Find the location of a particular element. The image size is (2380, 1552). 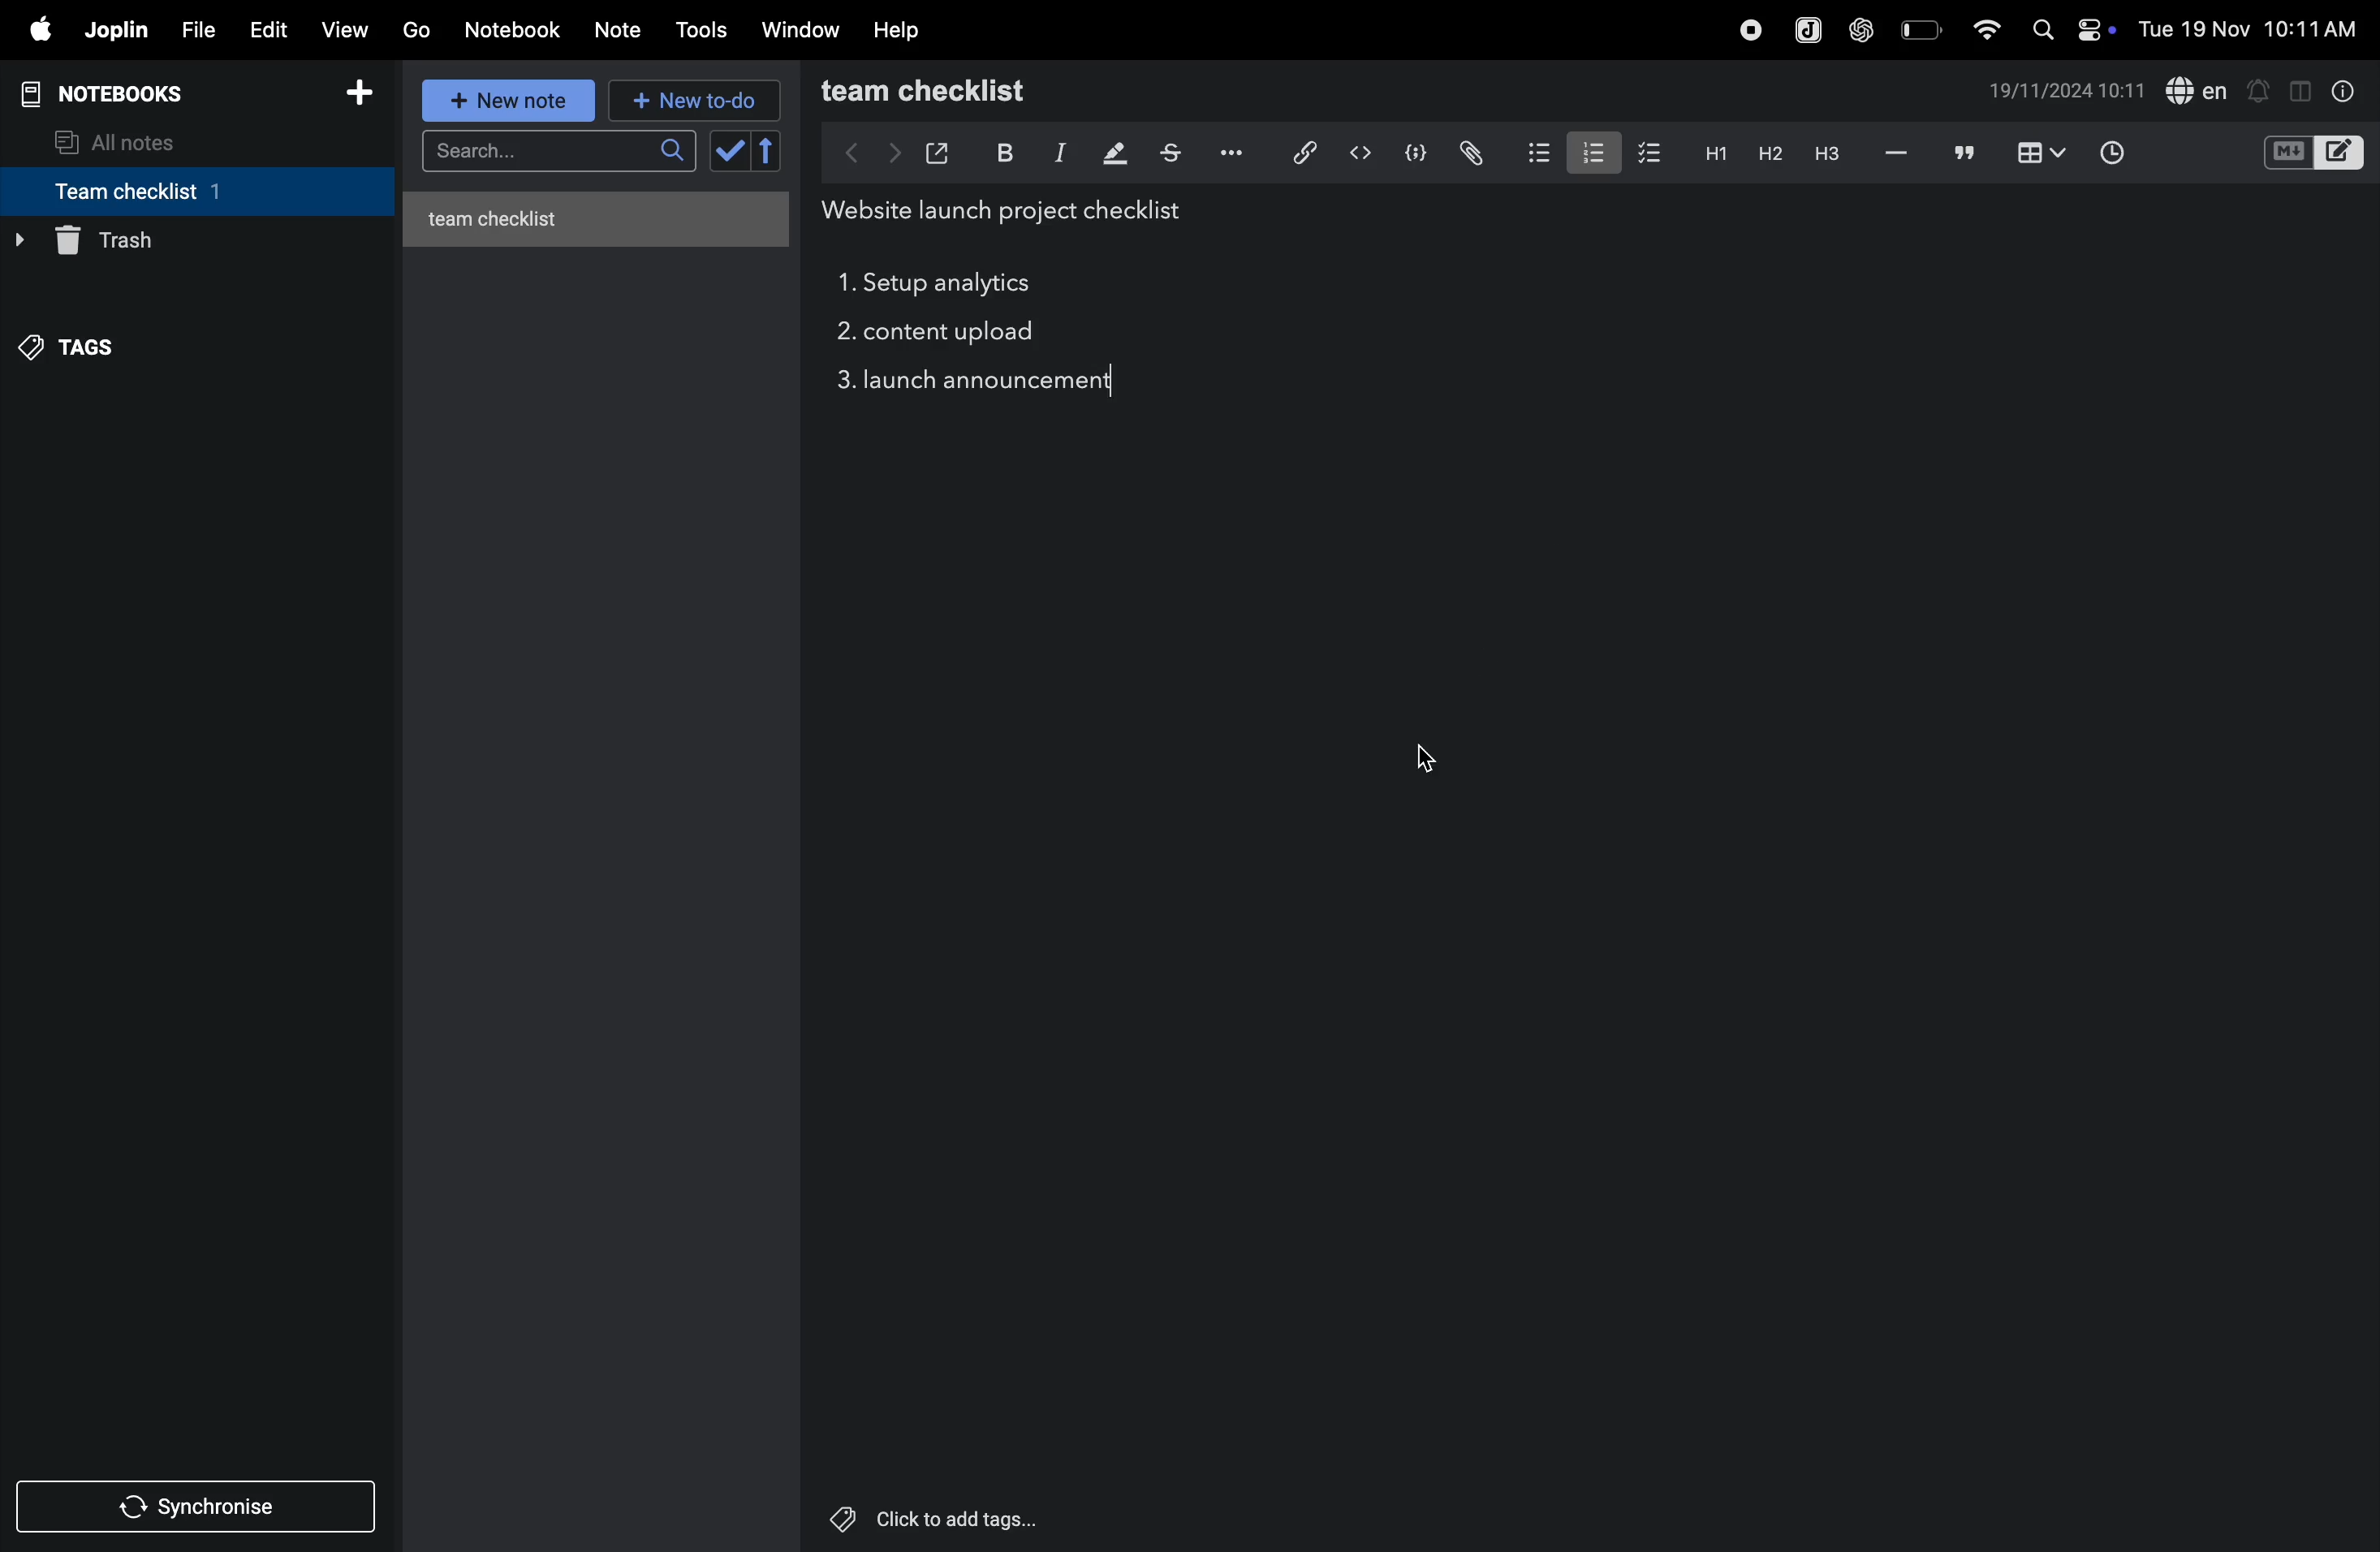

task 3 is located at coordinates (844, 380).